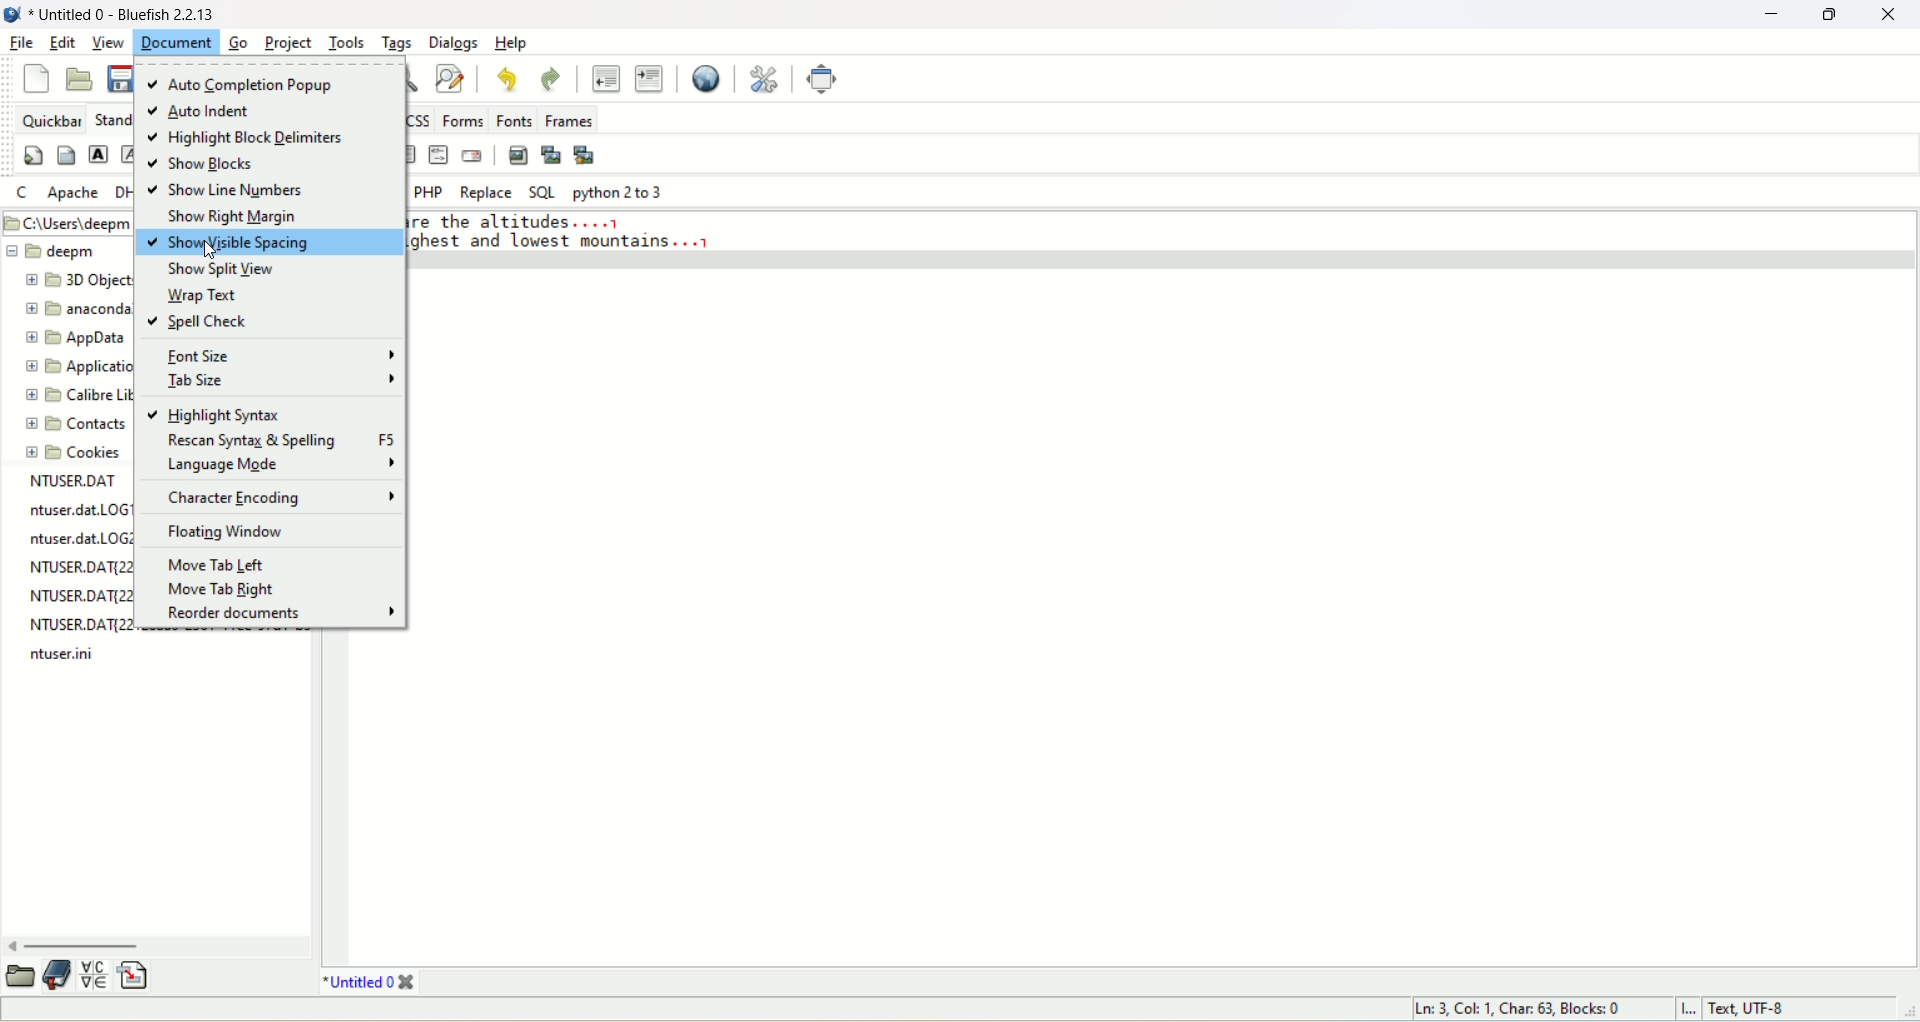 This screenshot has width=1920, height=1022. Describe the element at coordinates (240, 40) in the screenshot. I see `go` at that location.